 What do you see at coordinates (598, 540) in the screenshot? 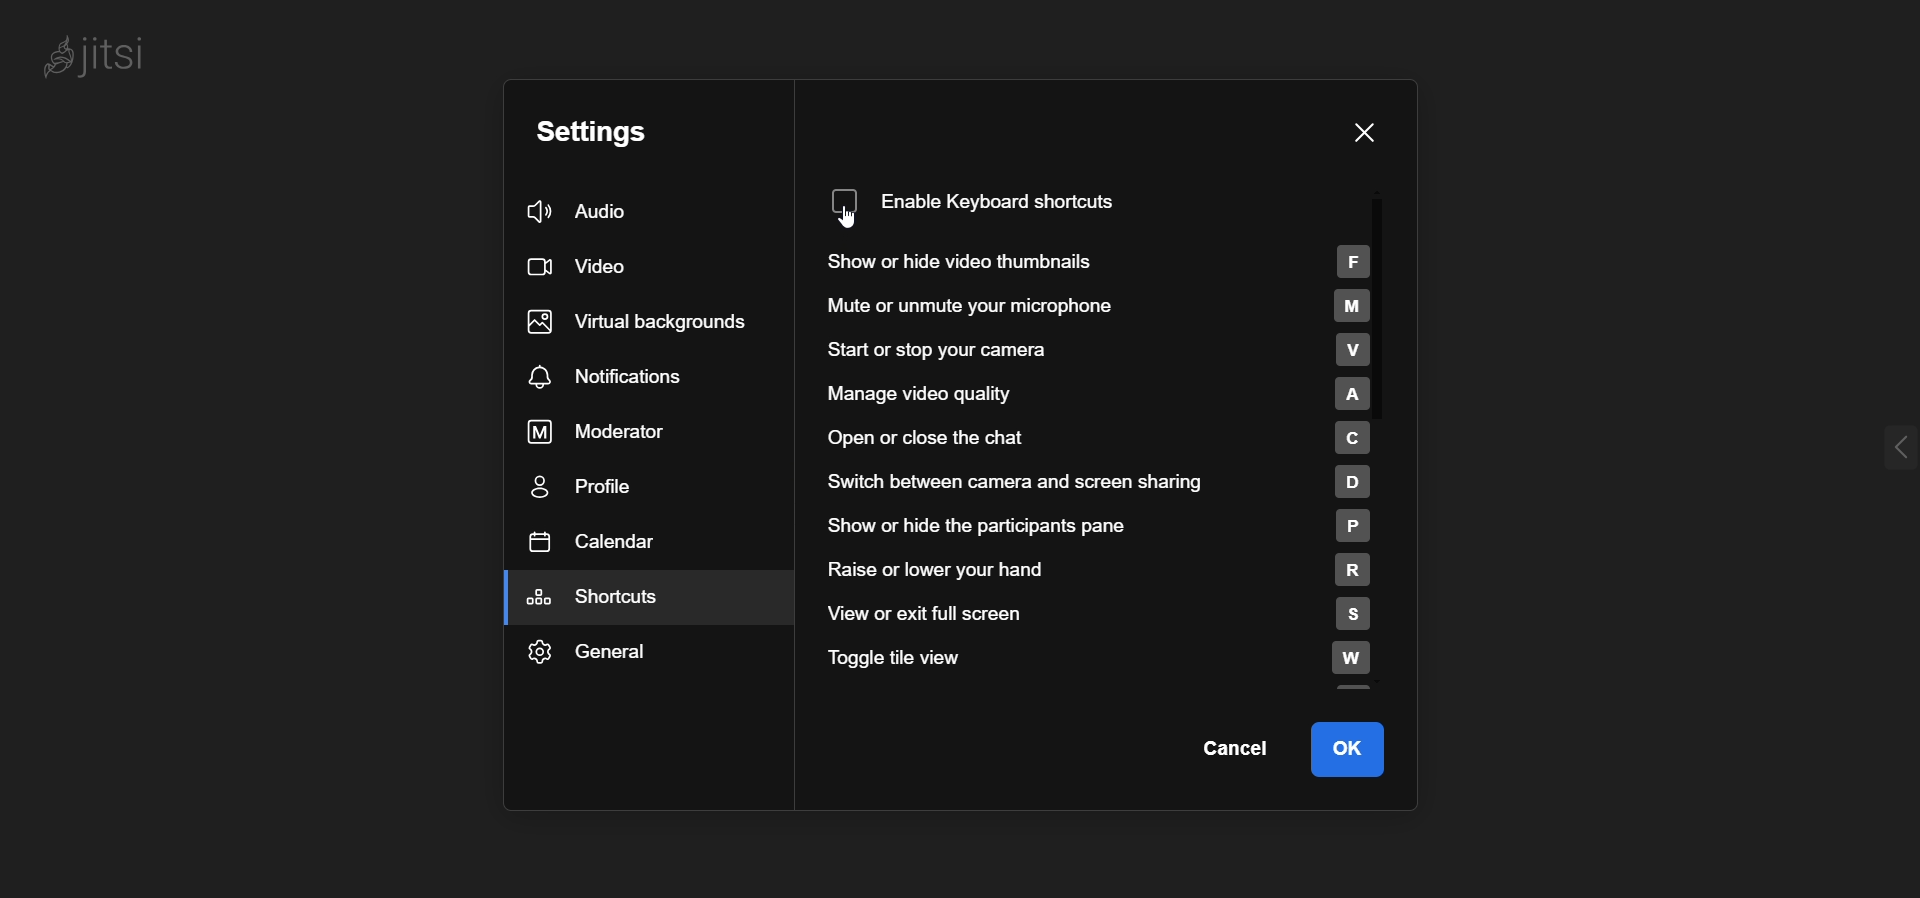
I see `calendar` at bounding box center [598, 540].